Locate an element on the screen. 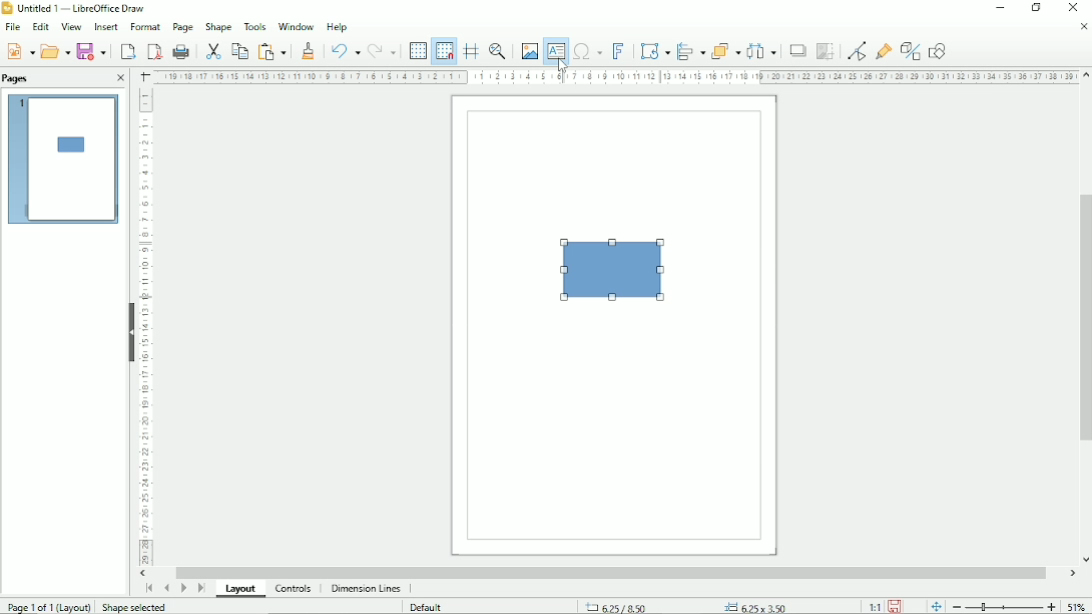  Hide is located at coordinates (131, 332).